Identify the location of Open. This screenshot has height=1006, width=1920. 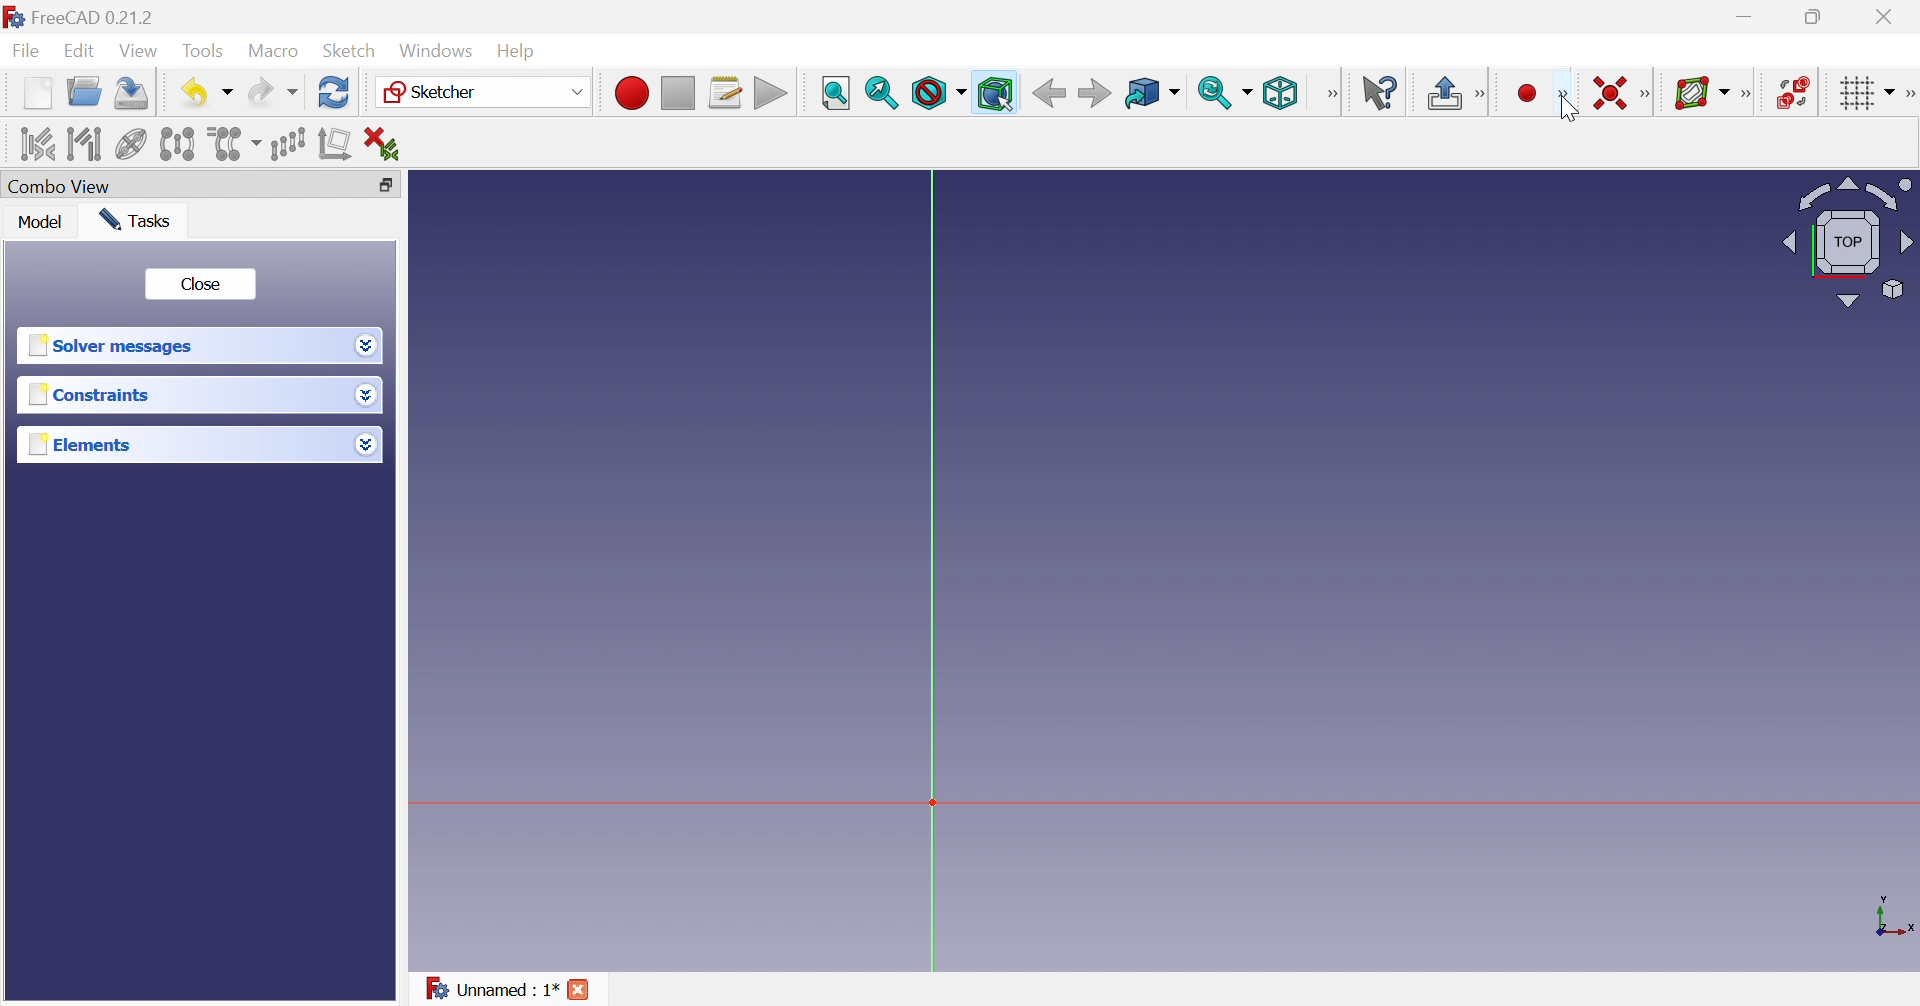
(85, 92).